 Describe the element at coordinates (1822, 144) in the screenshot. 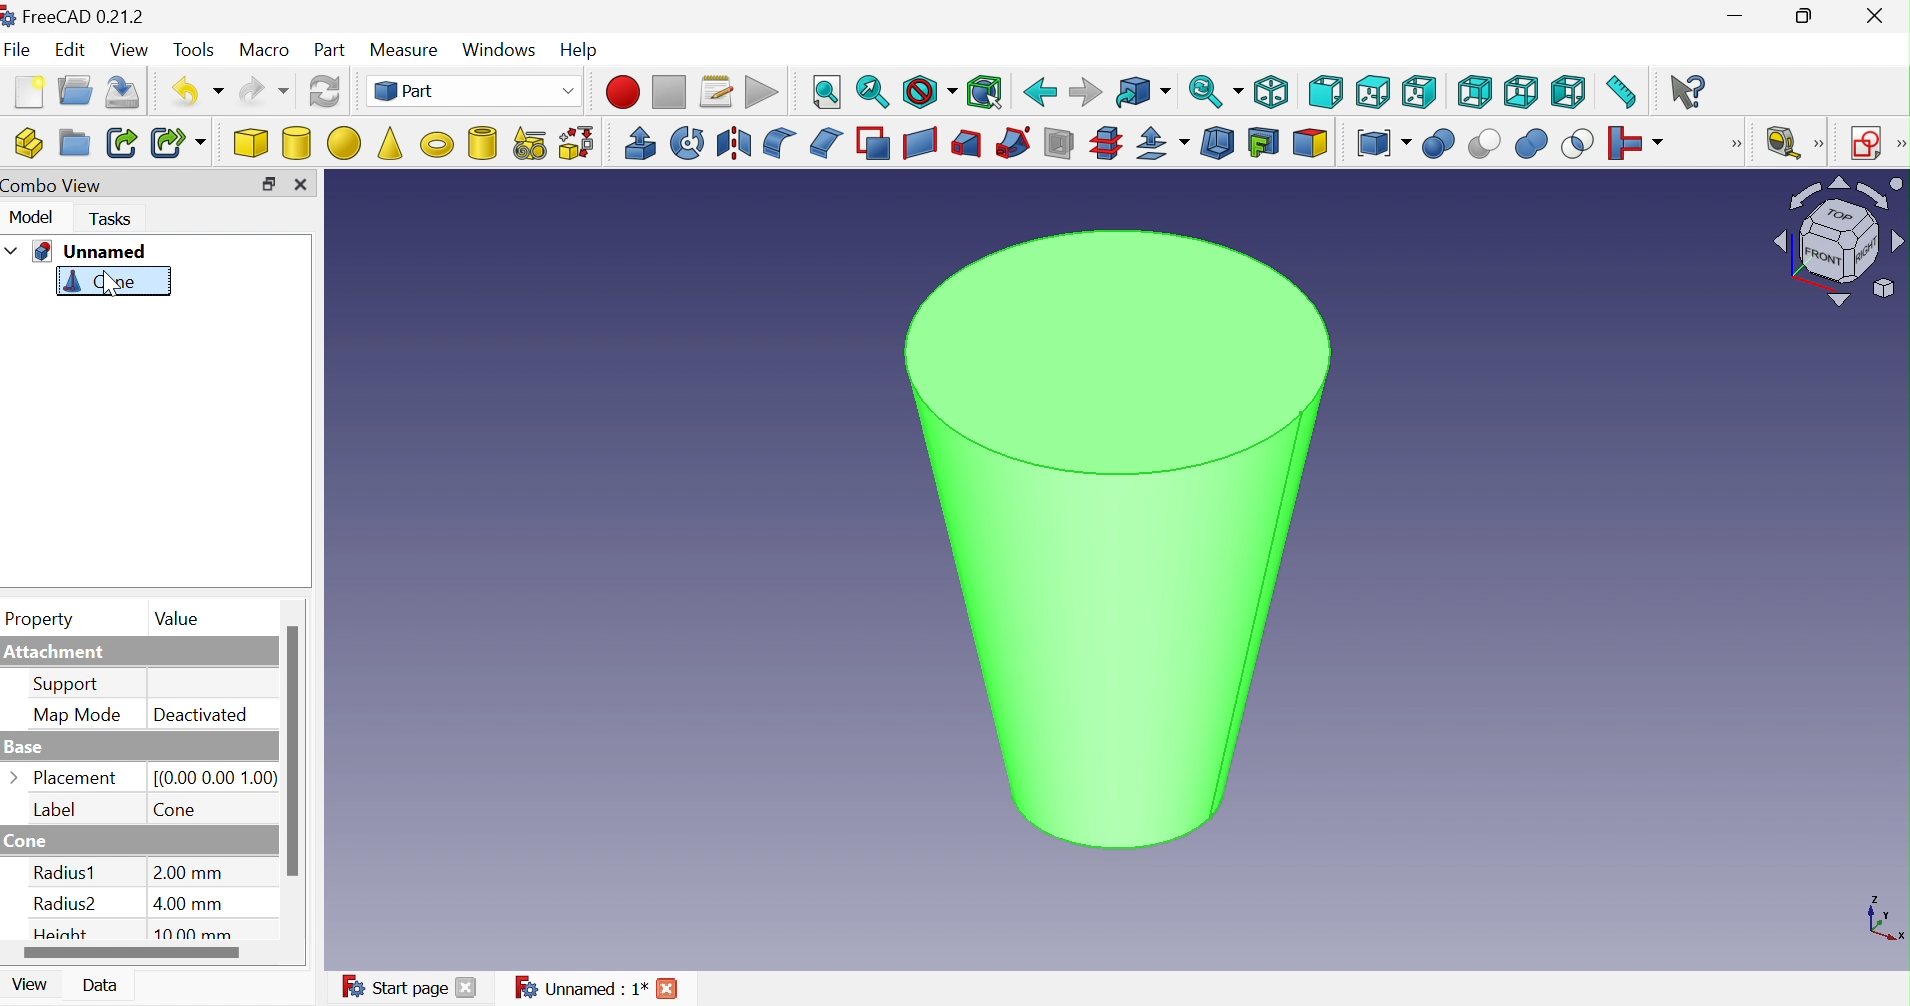

I see `[Measure]` at that location.